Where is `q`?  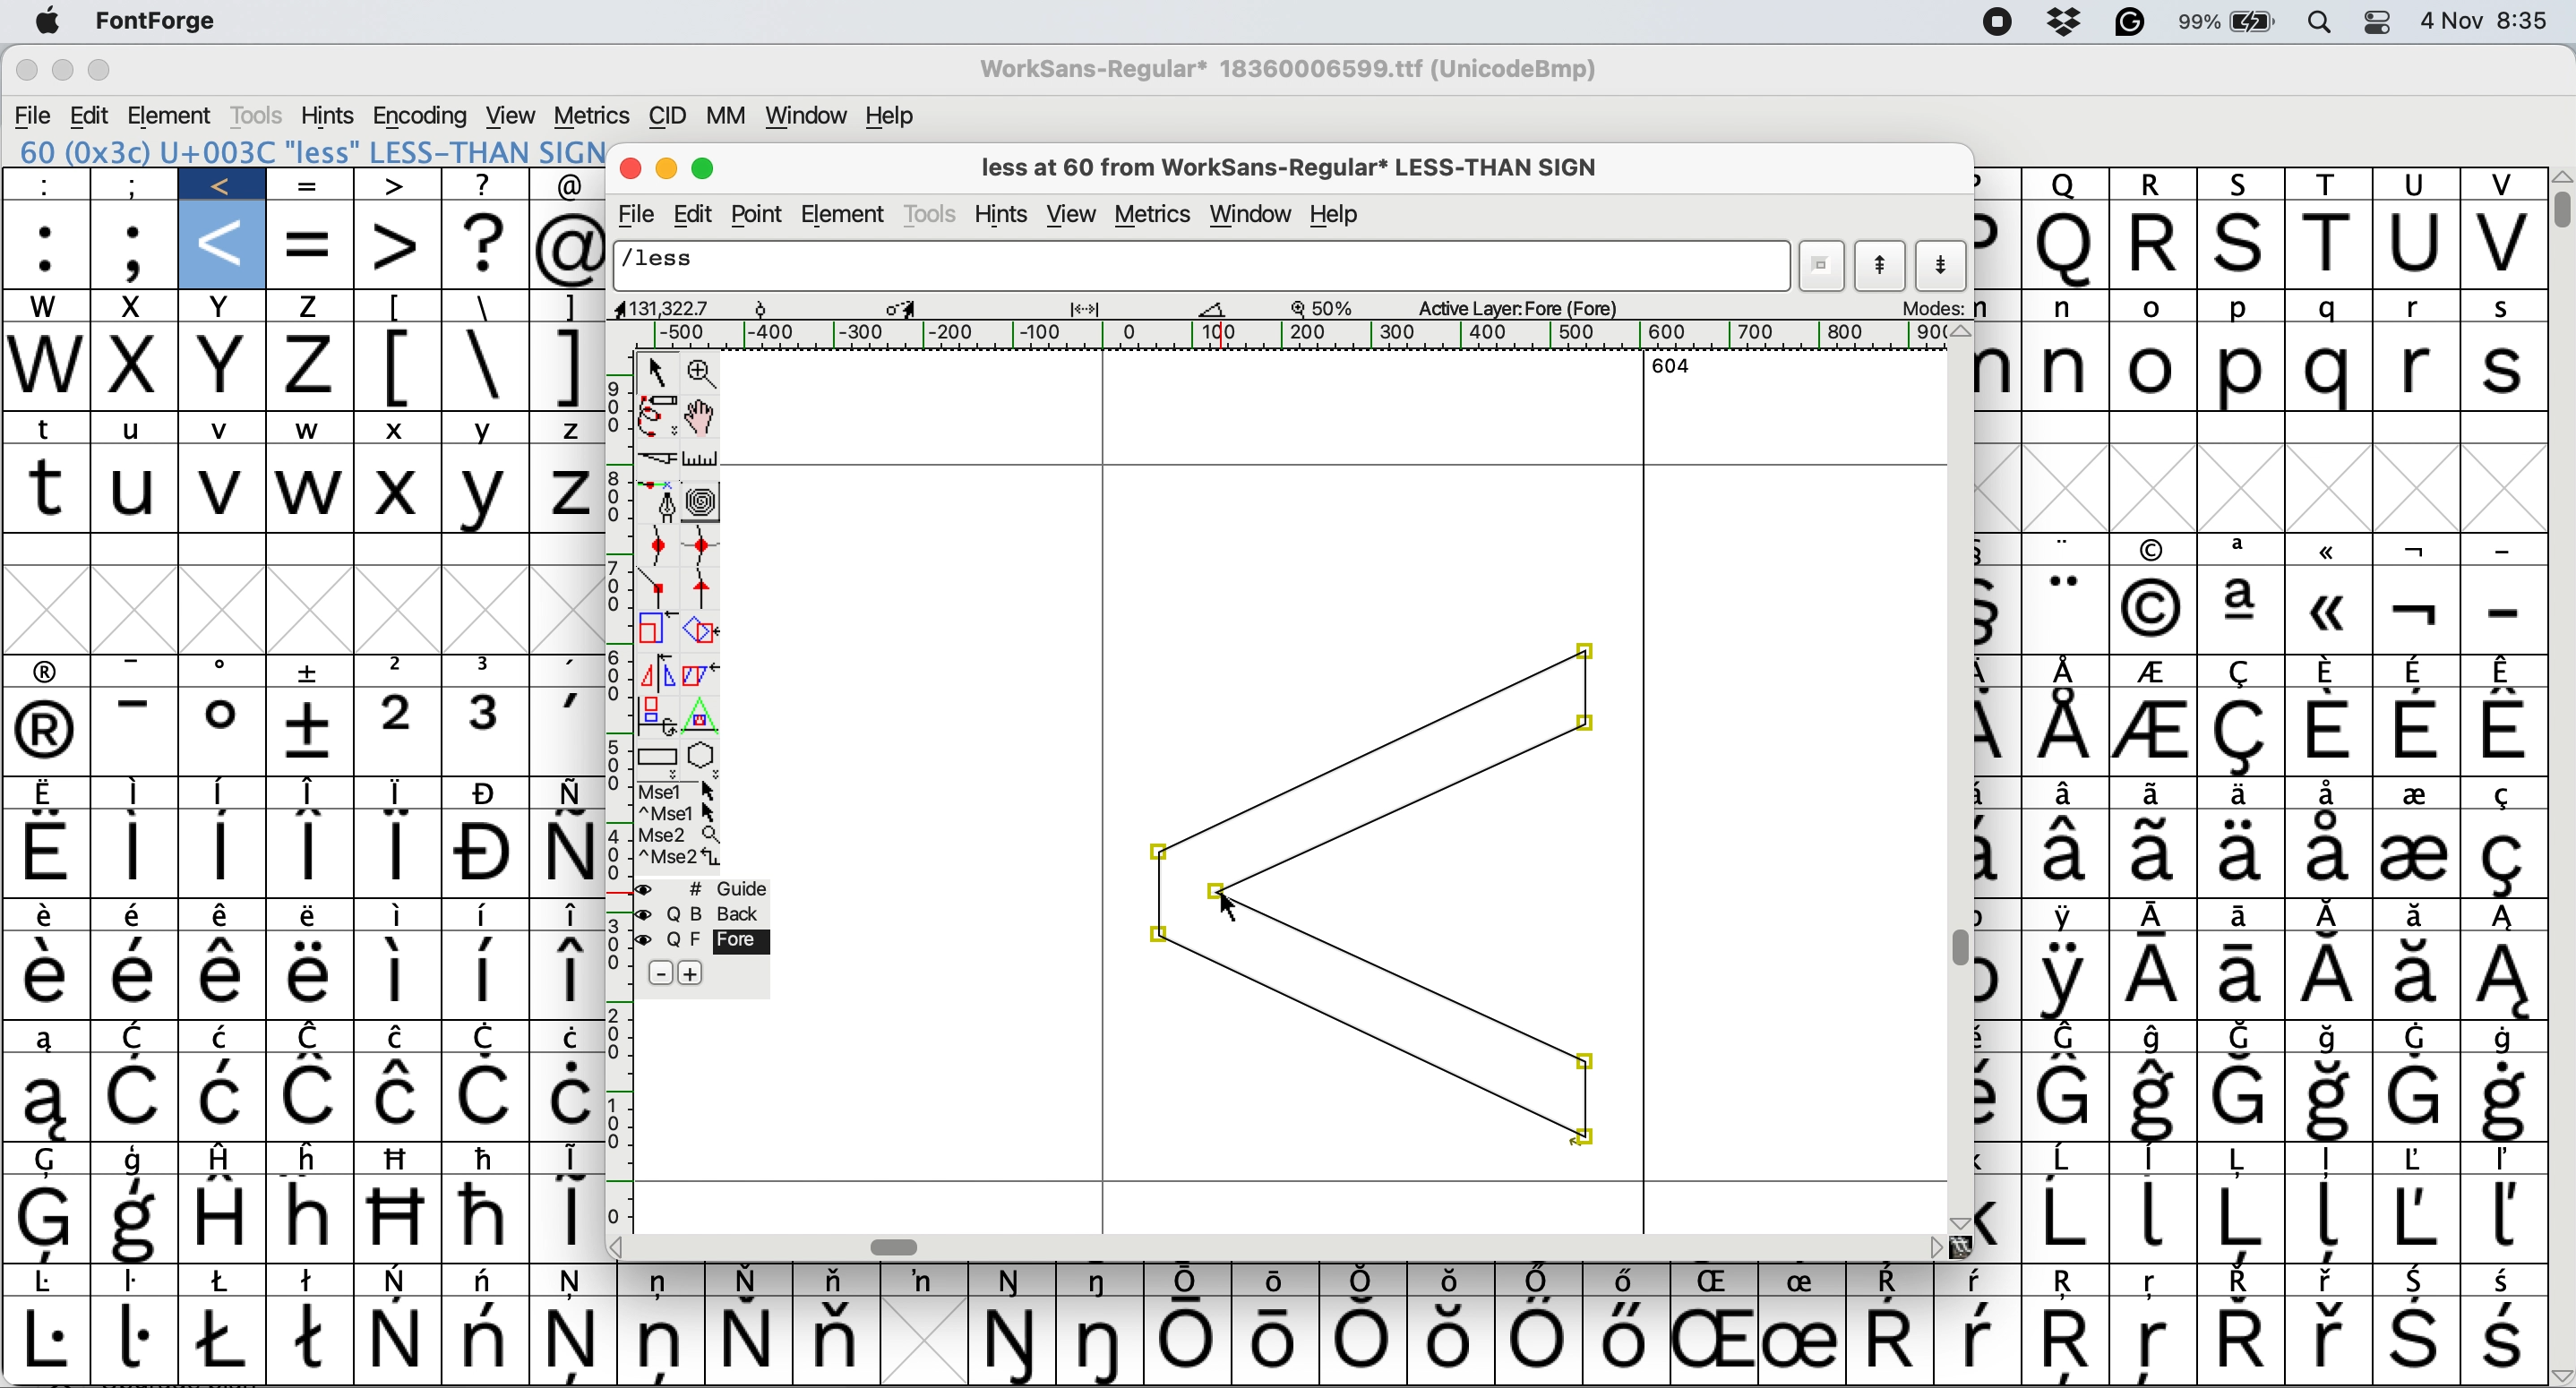 q is located at coordinates (2066, 243).